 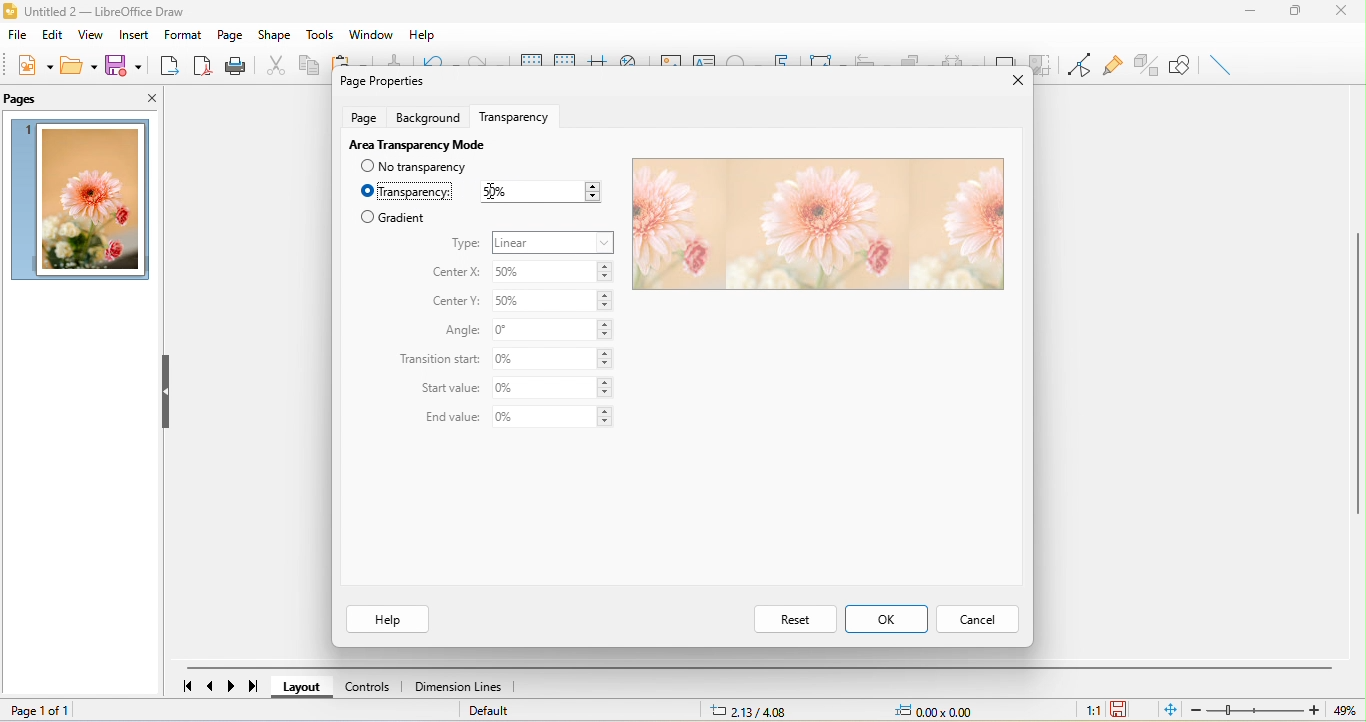 What do you see at coordinates (555, 273) in the screenshot?
I see `50%` at bounding box center [555, 273].